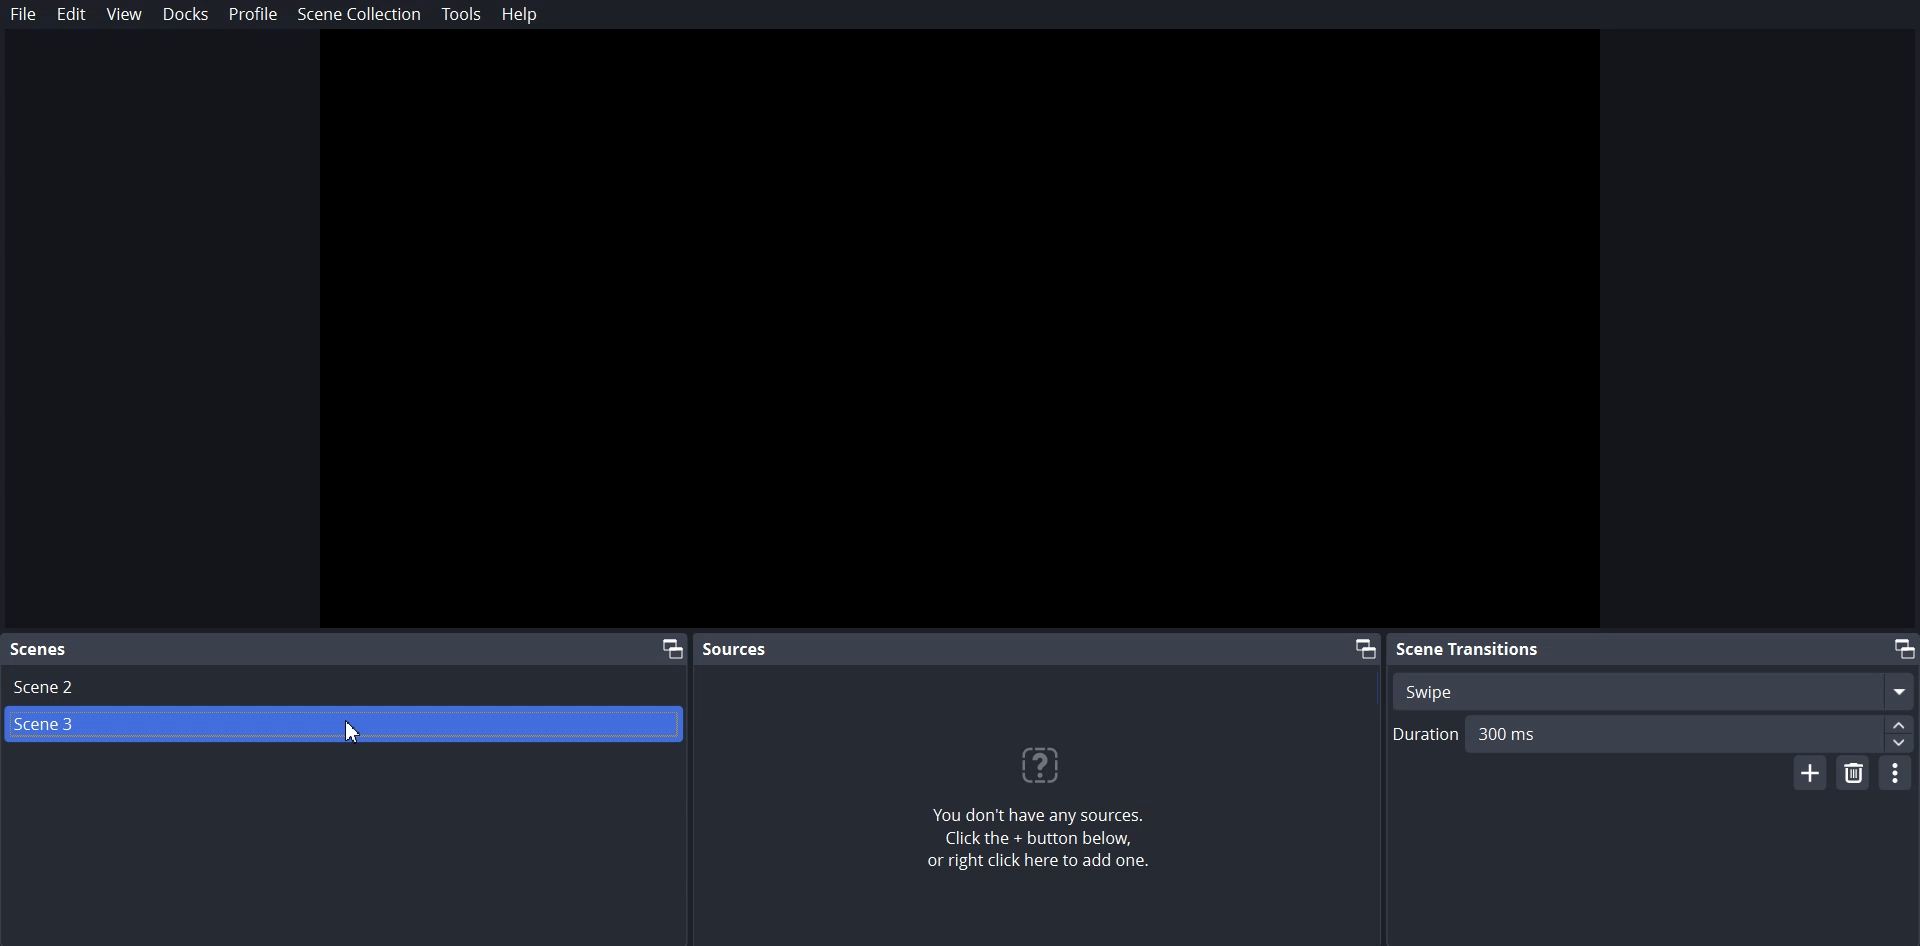 The width and height of the screenshot is (1920, 946). I want to click on Duration, so click(1429, 735).